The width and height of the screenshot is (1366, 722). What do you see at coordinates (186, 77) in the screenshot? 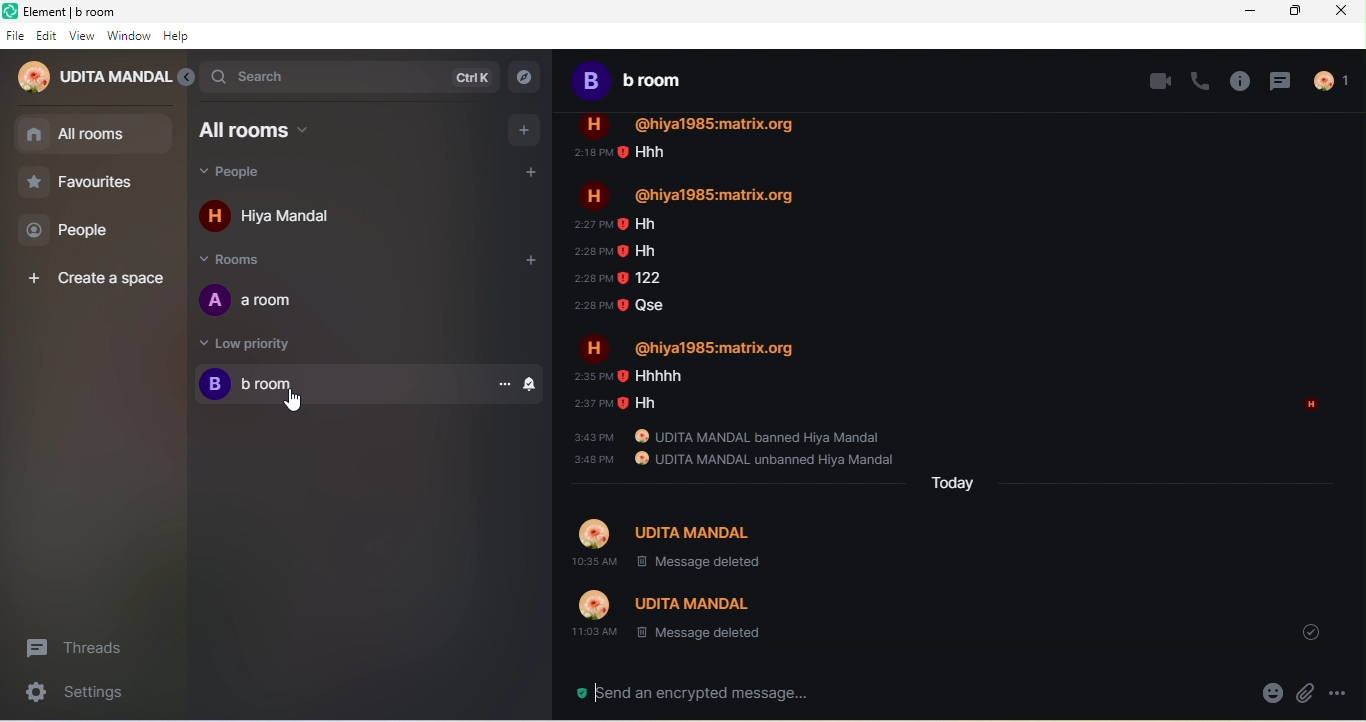
I see `expand` at bounding box center [186, 77].